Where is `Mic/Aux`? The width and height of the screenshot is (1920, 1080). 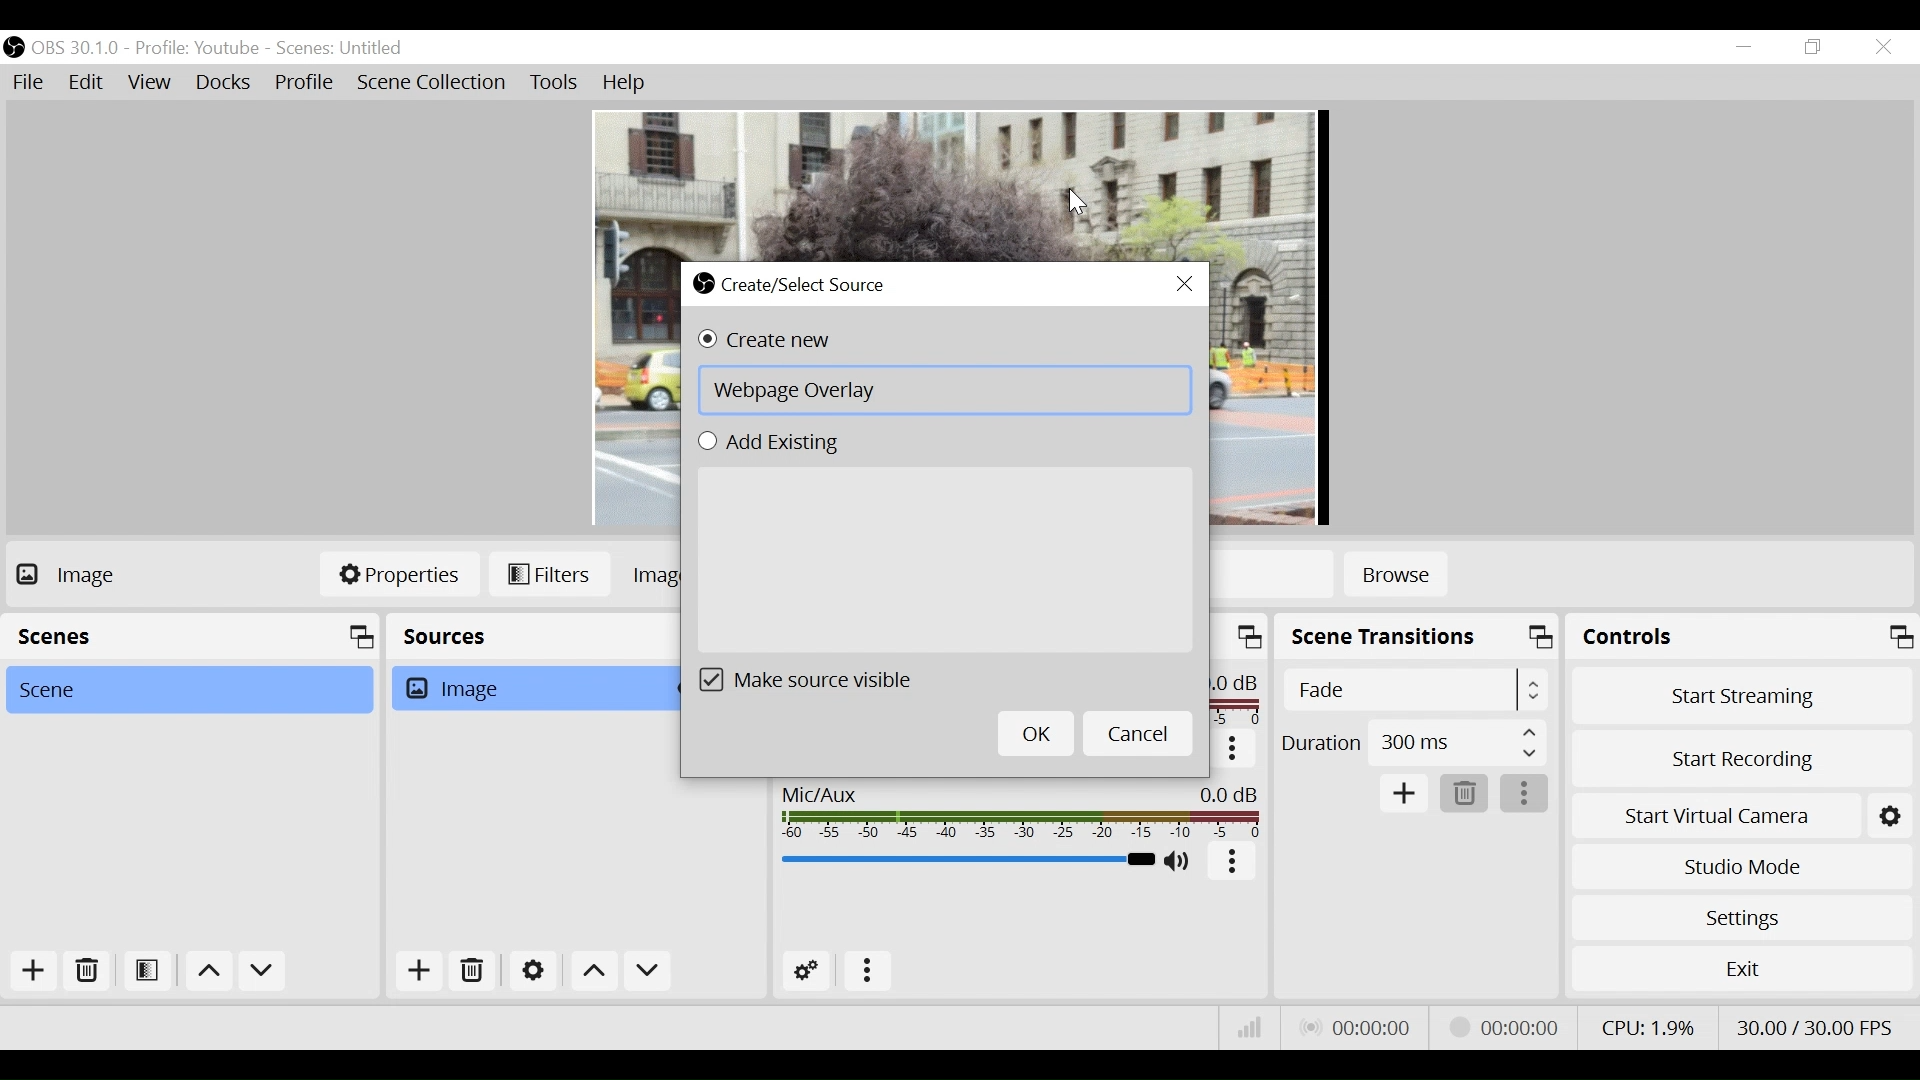 Mic/Aux is located at coordinates (1024, 811).